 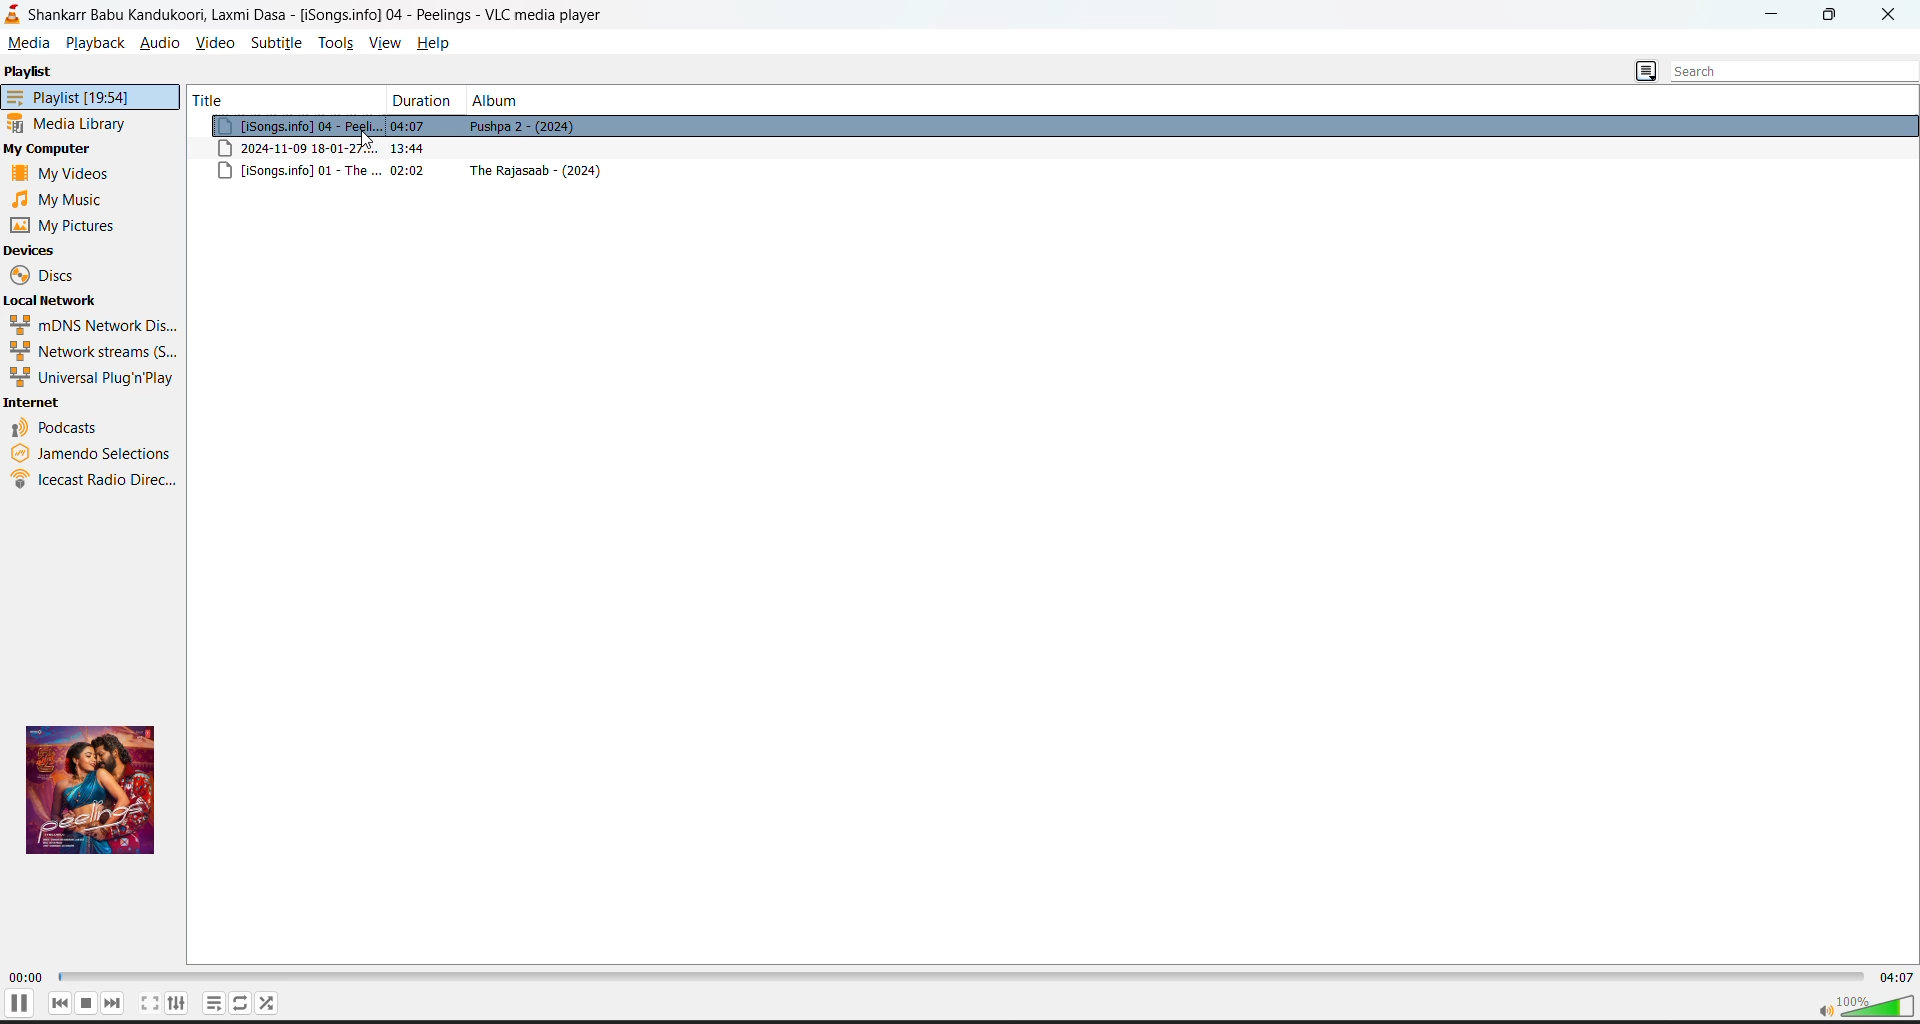 I want to click on tools, so click(x=337, y=44).